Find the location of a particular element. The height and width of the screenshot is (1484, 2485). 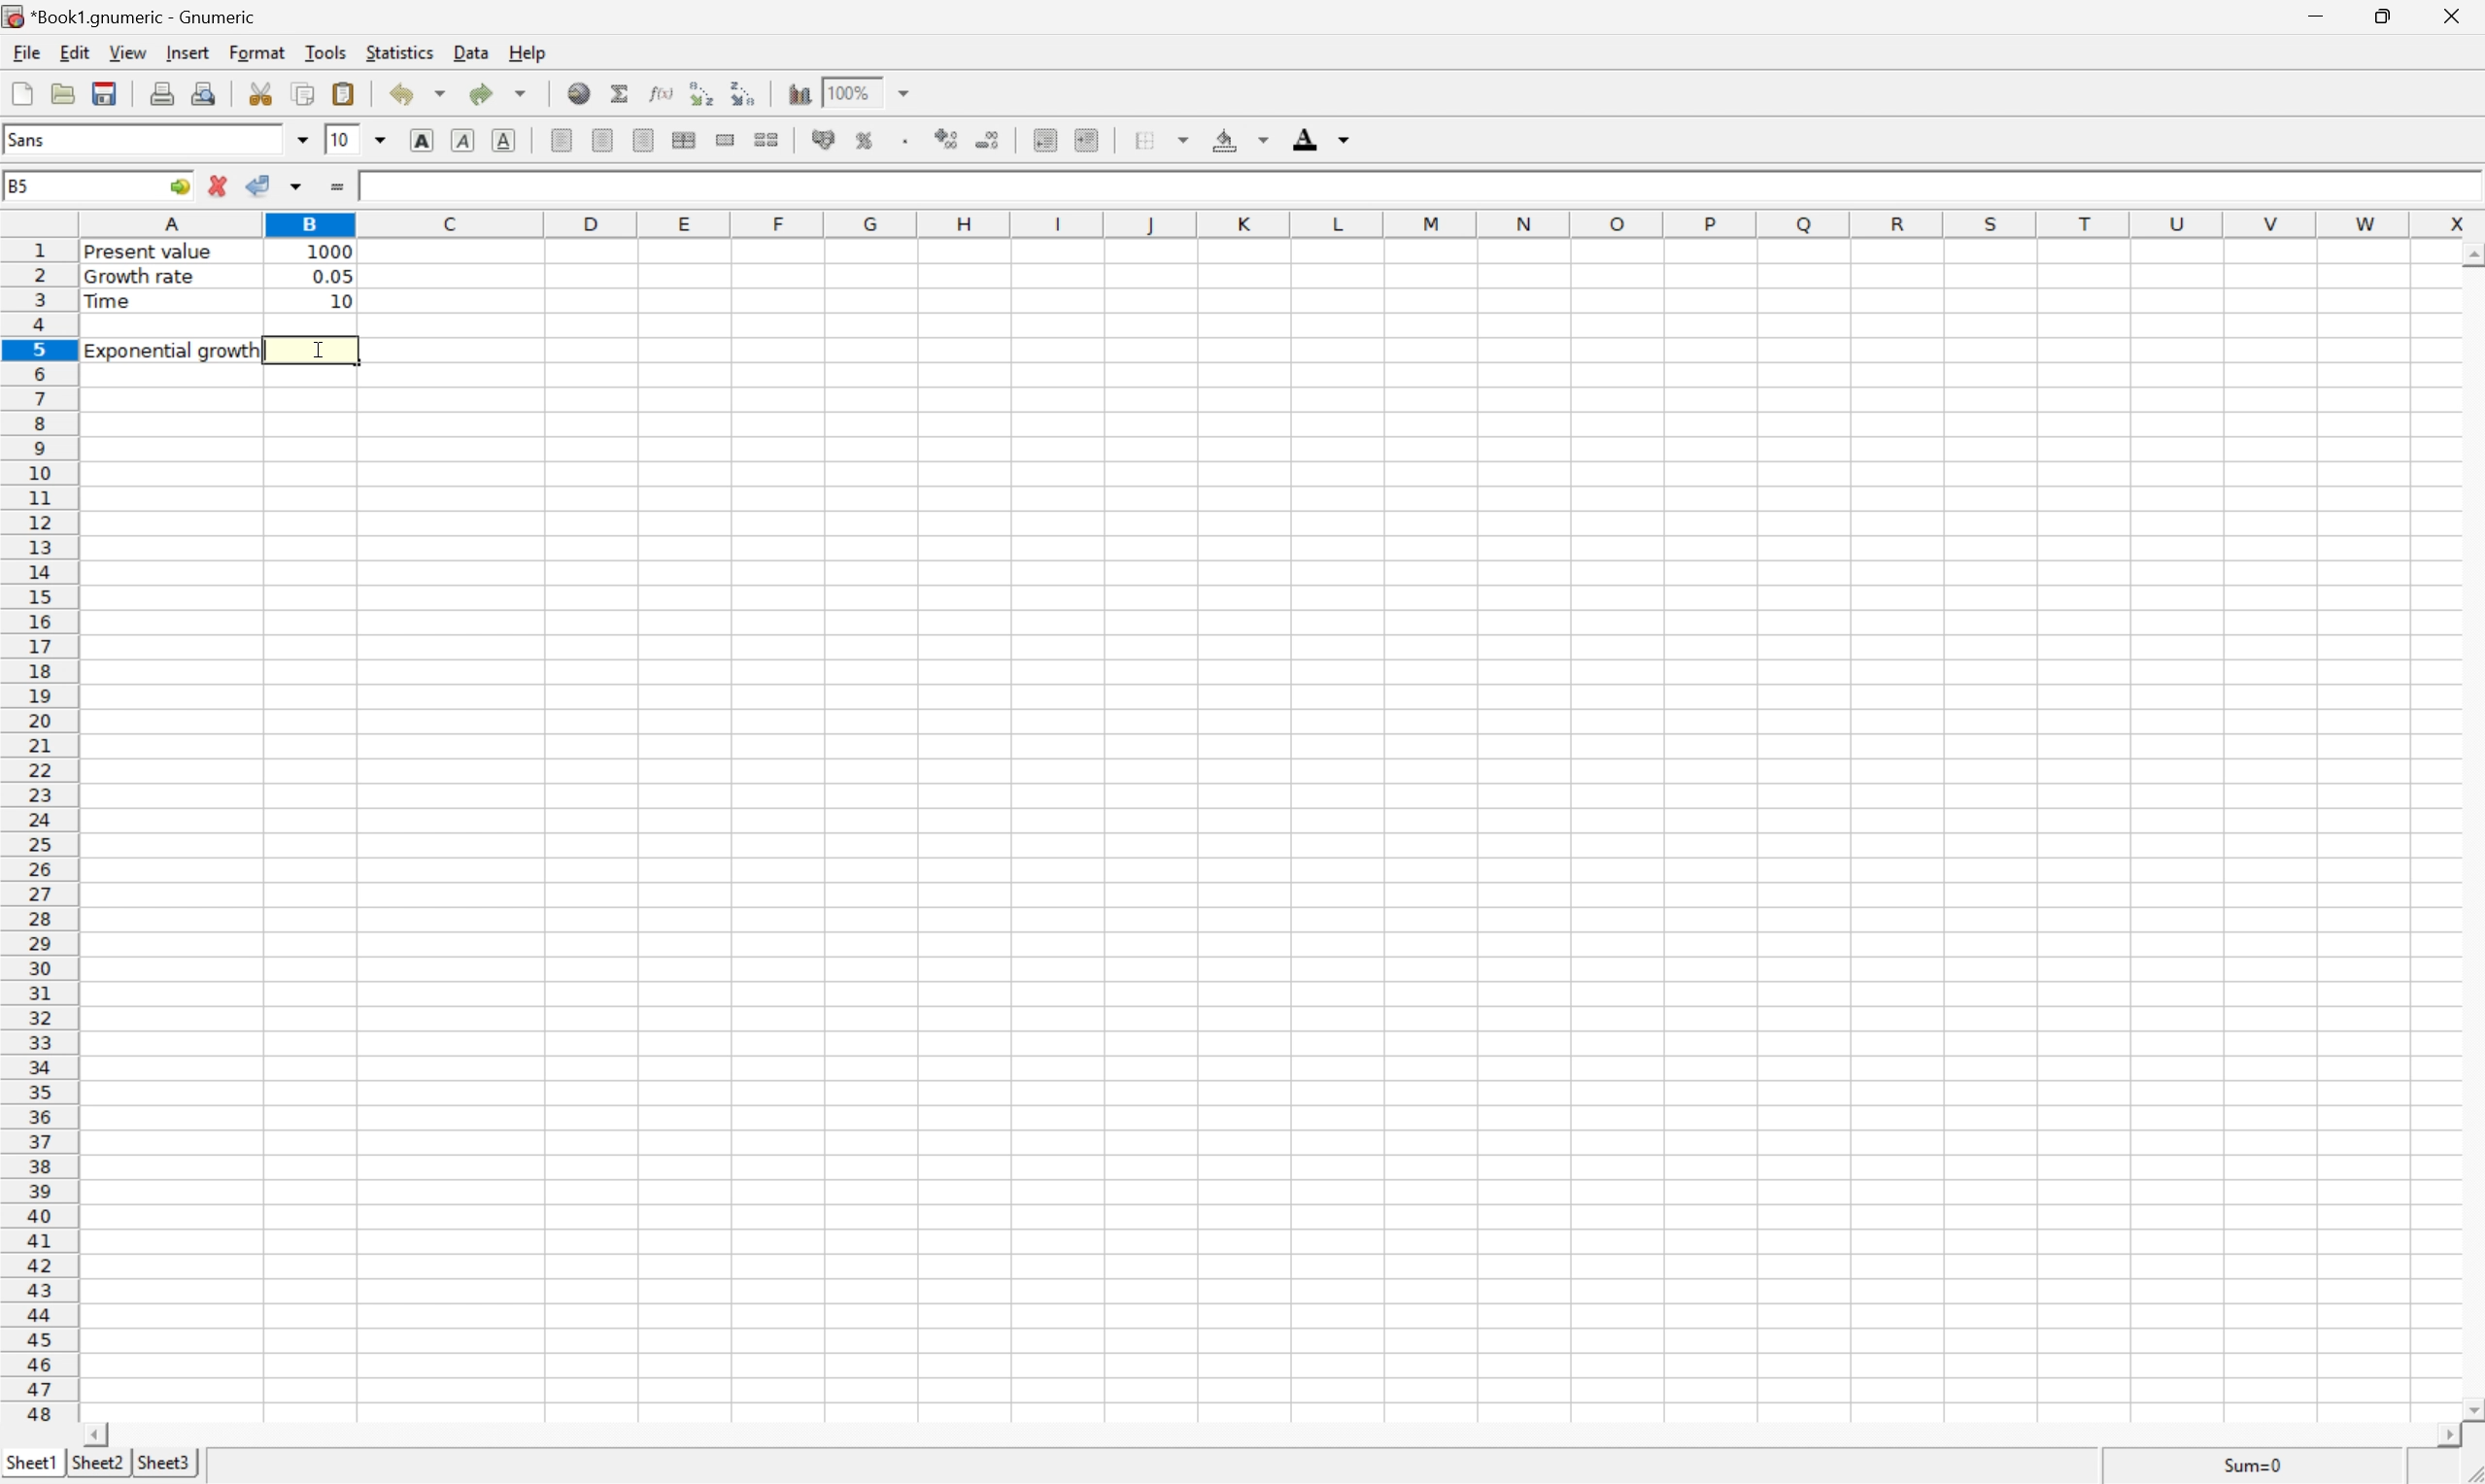

Increase the number of decimals displayed is located at coordinates (949, 140).